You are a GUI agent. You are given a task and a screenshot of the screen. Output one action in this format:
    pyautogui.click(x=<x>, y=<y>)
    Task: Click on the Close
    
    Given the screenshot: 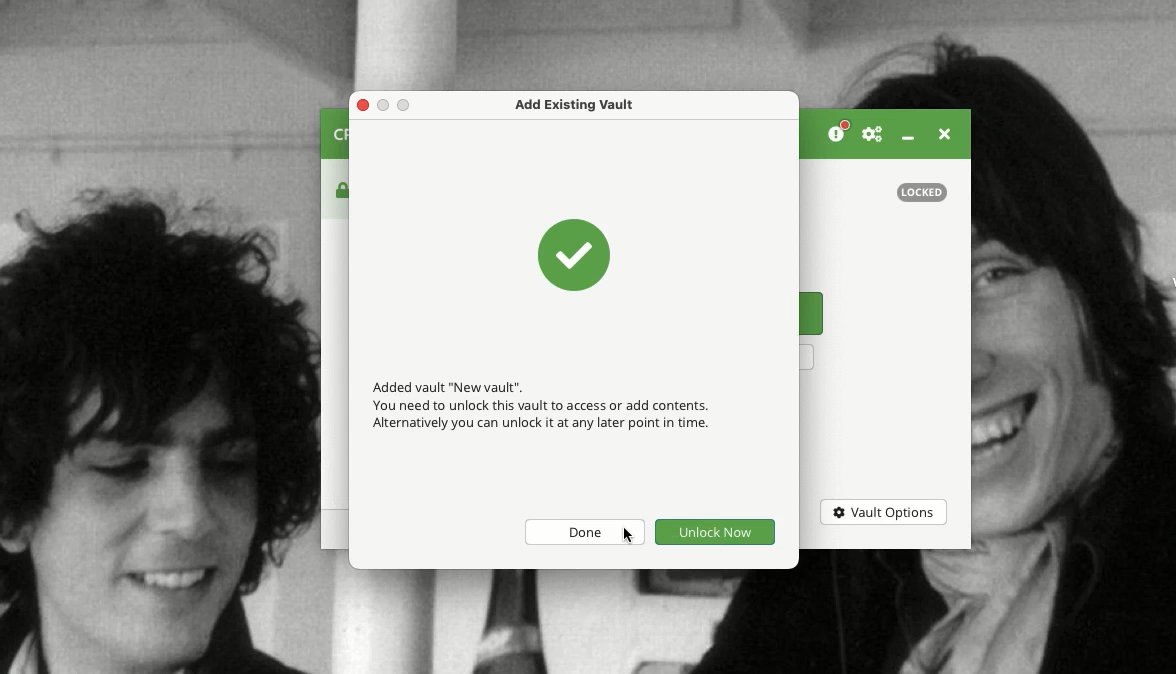 What is the action you would take?
    pyautogui.click(x=944, y=136)
    